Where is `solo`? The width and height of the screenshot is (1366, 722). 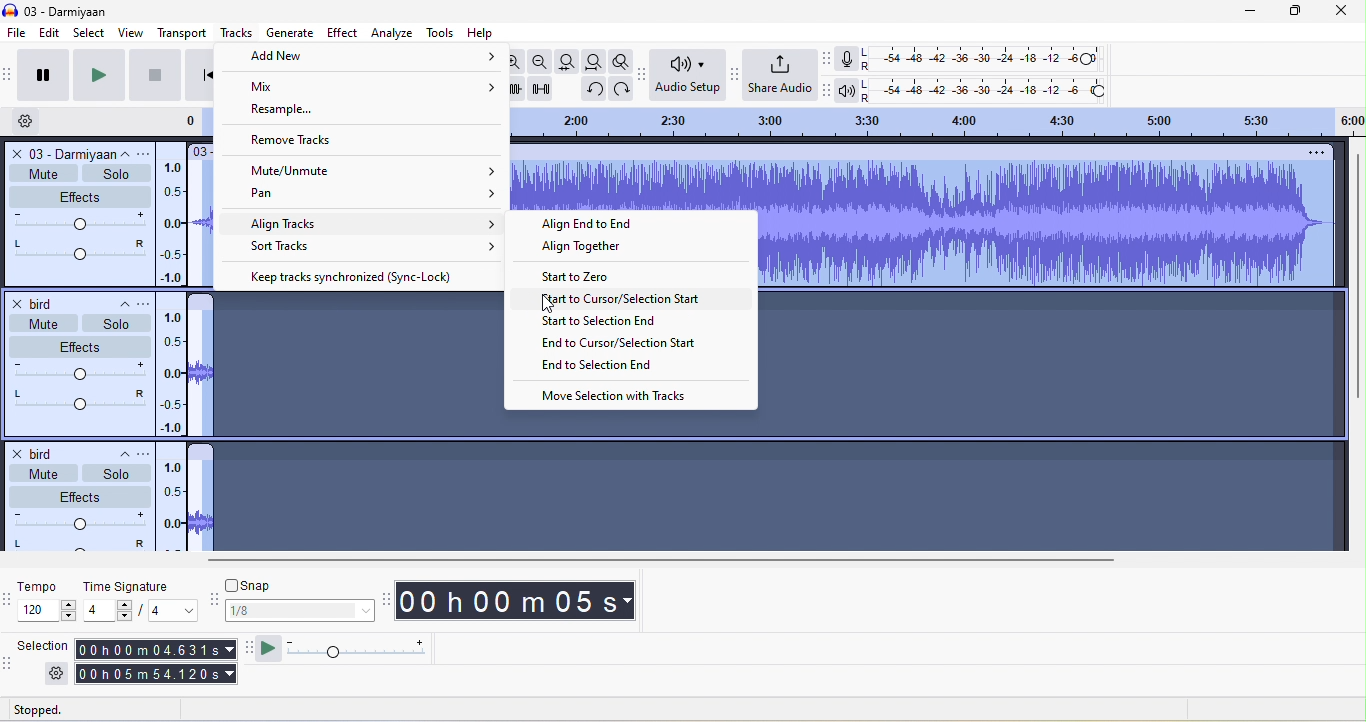 solo is located at coordinates (116, 175).